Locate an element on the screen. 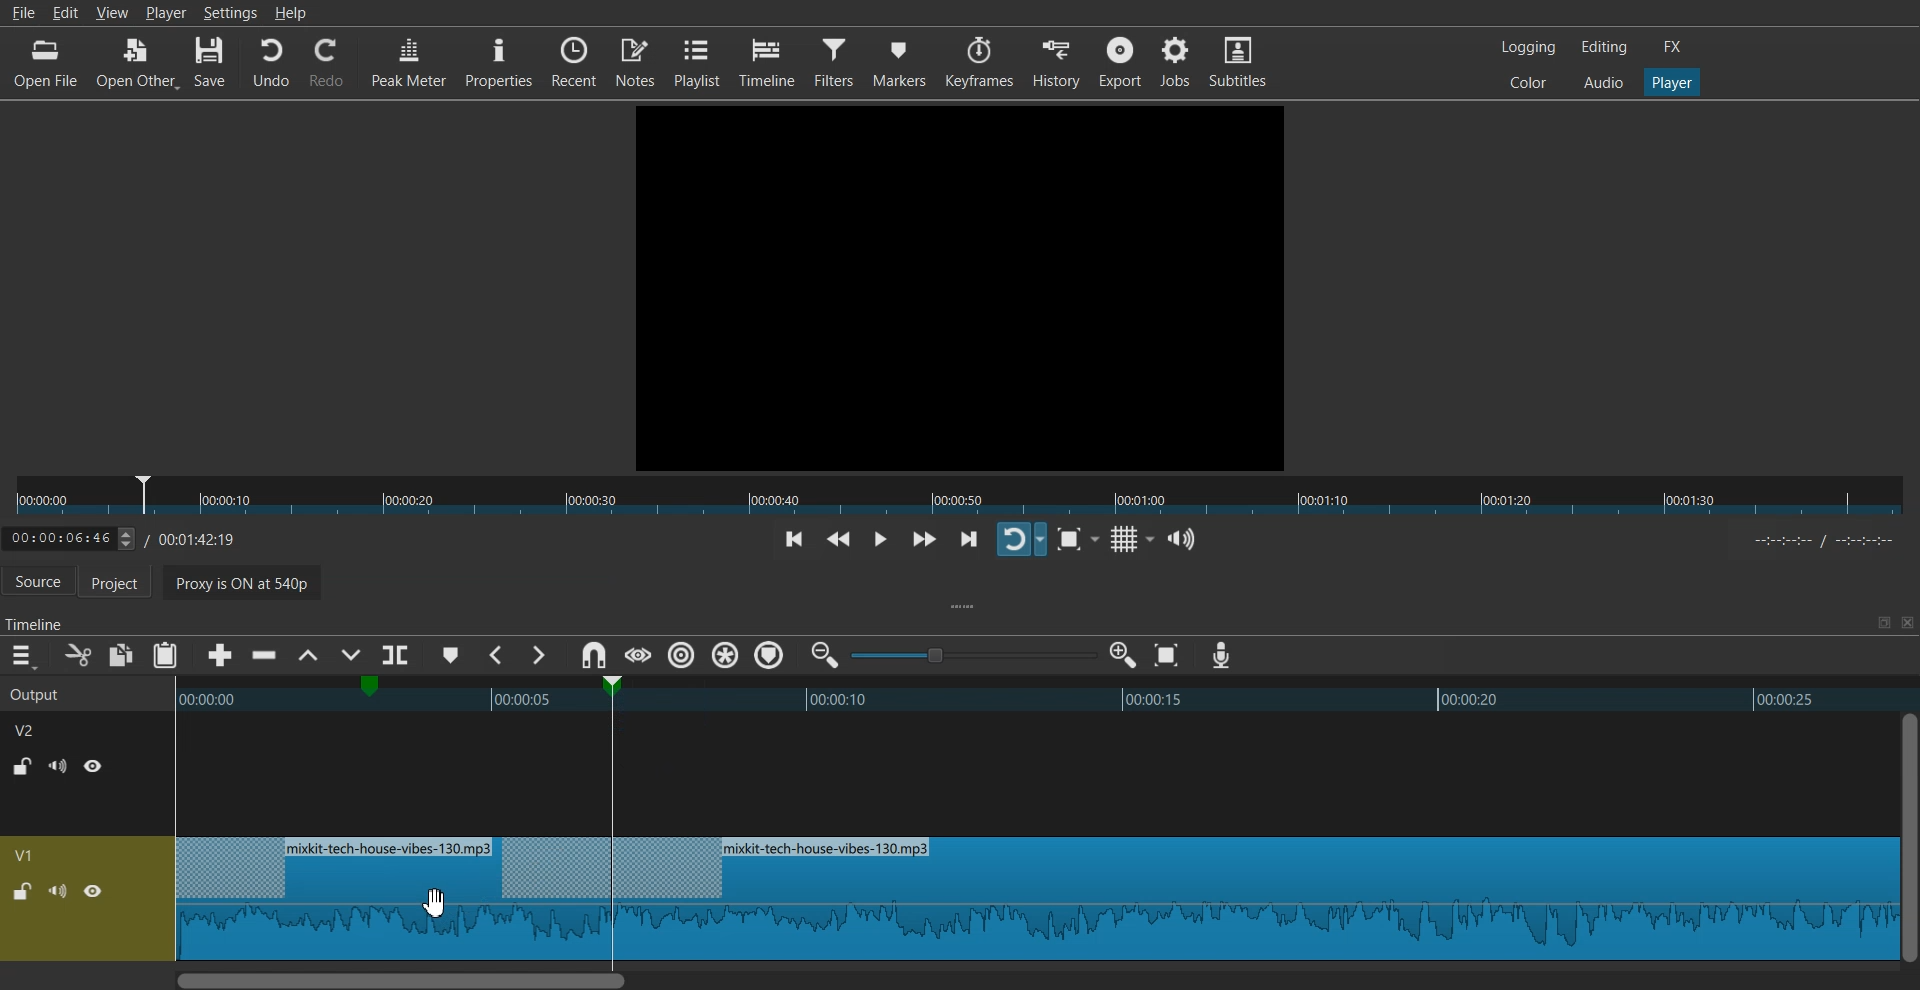 This screenshot has width=1920, height=990. FX is located at coordinates (1673, 47).